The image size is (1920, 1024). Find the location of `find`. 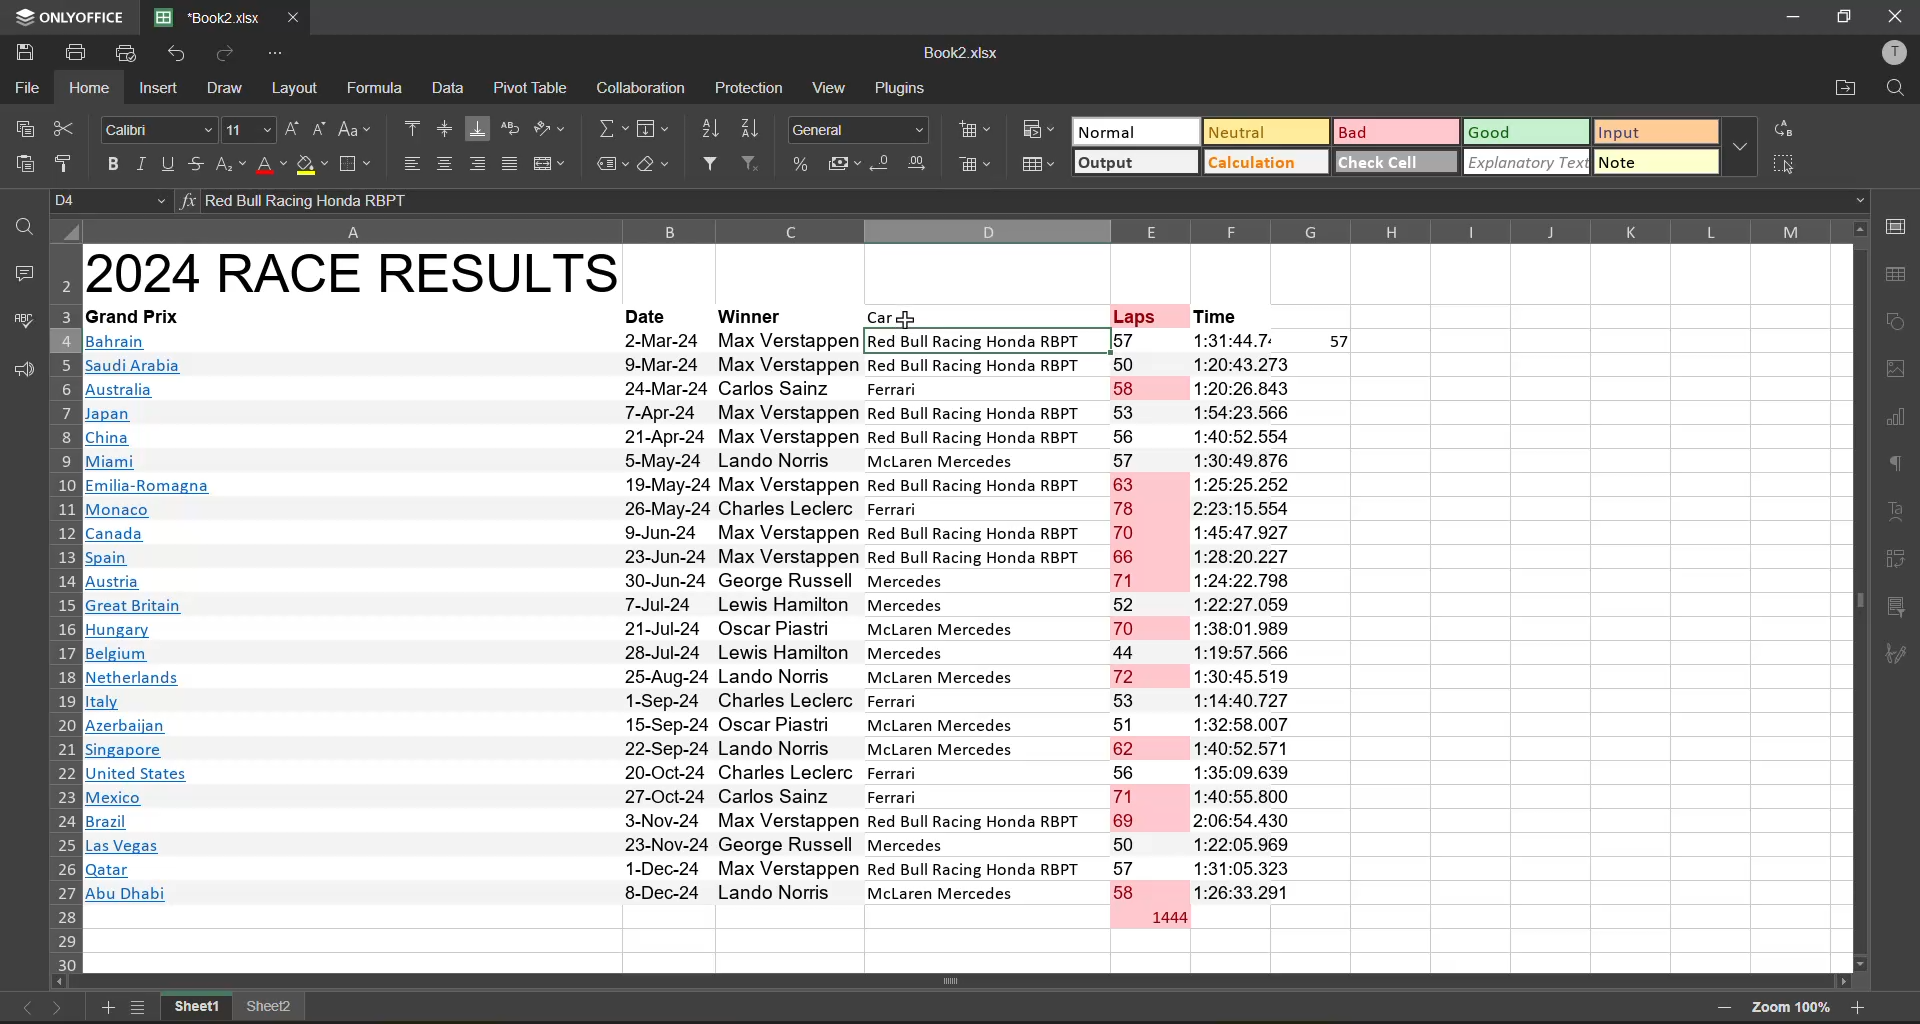

find is located at coordinates (20, 226).